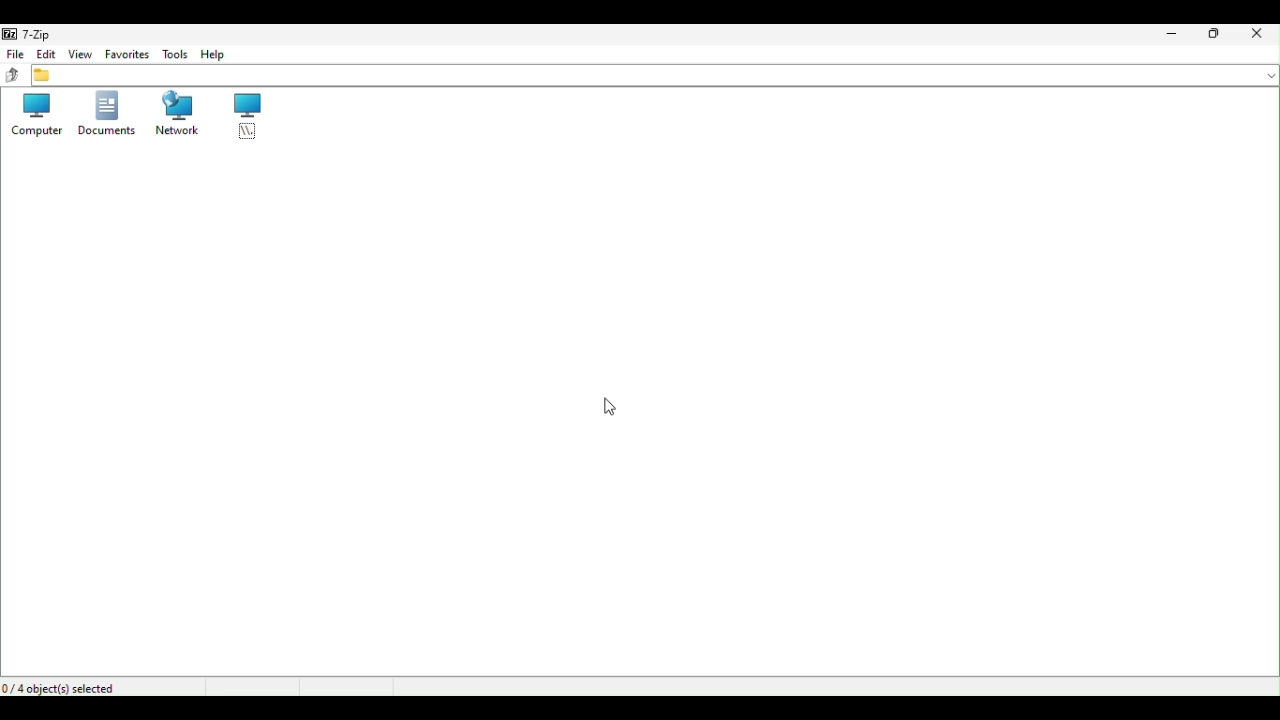 The height and width of the screenshot is (720, 1280). Describe the element at coordinates (176, 53) in the screenshot. I see `tools` at that location.